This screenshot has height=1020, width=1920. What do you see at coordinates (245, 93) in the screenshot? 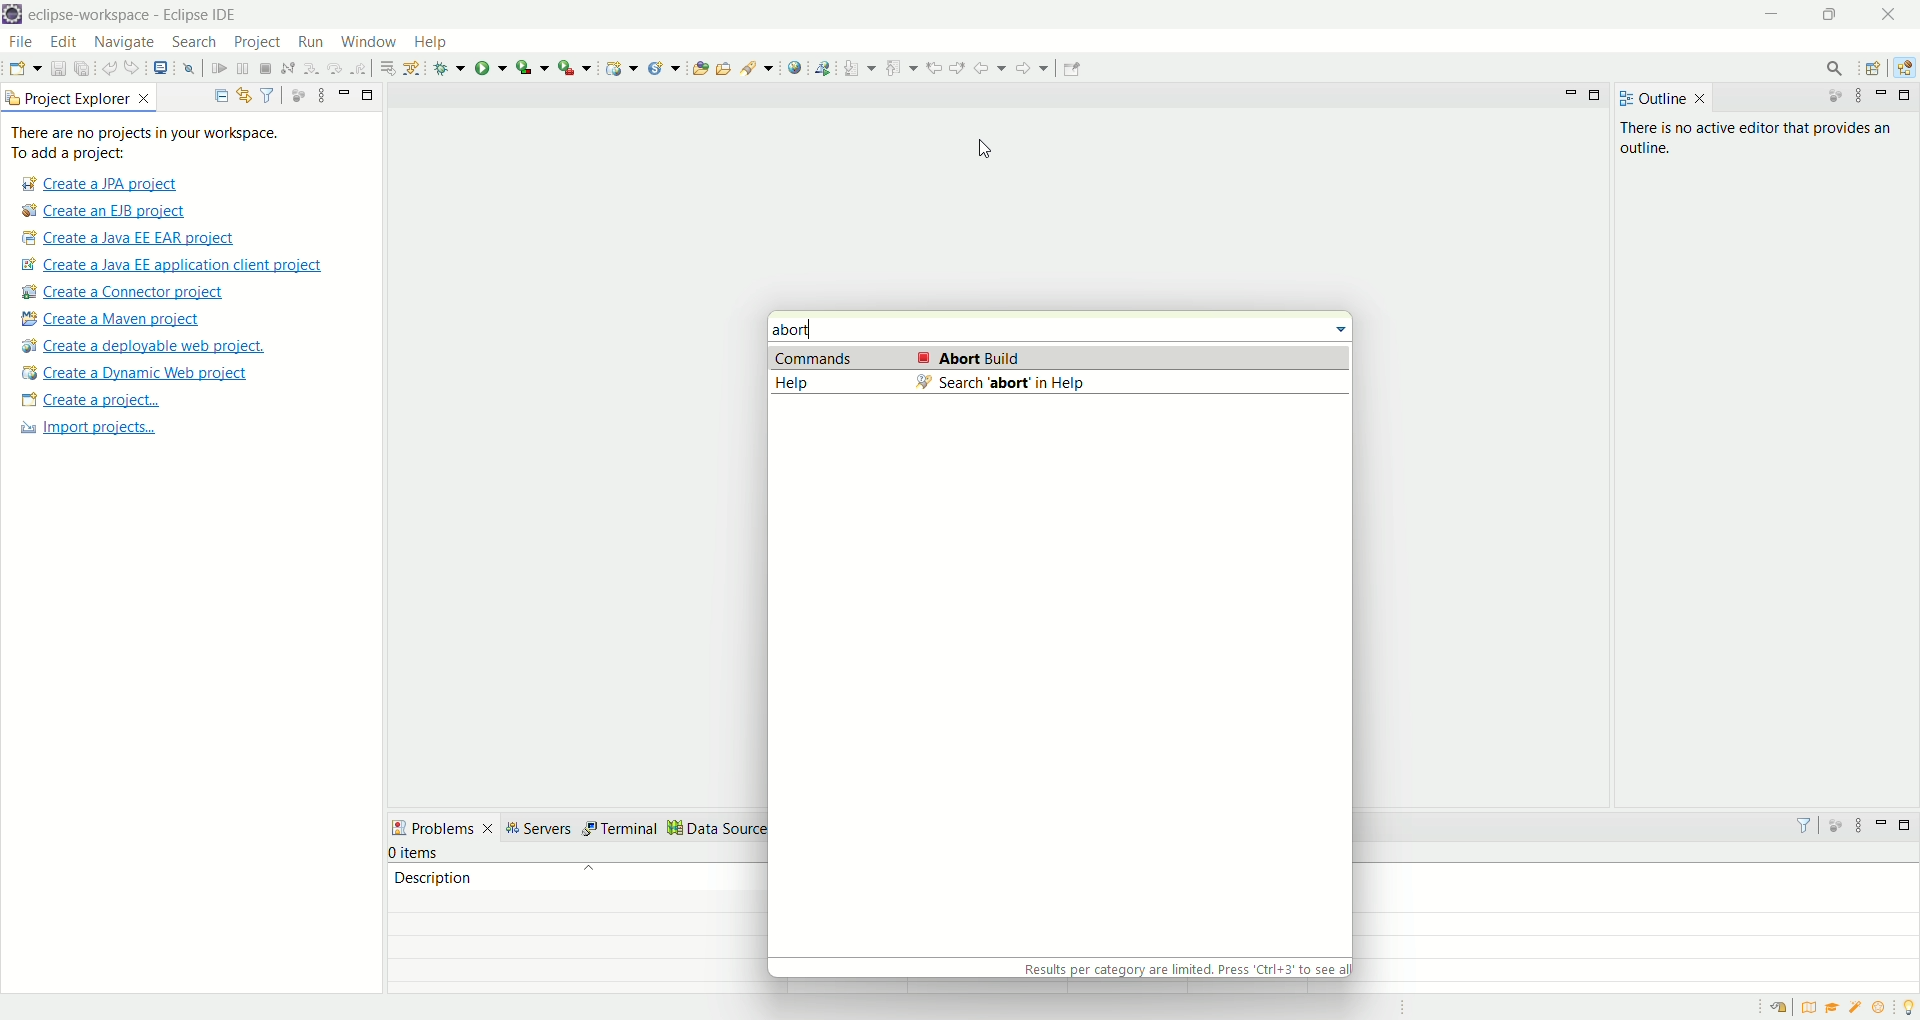
I see `link with editor` at bounding box center [245, 93].